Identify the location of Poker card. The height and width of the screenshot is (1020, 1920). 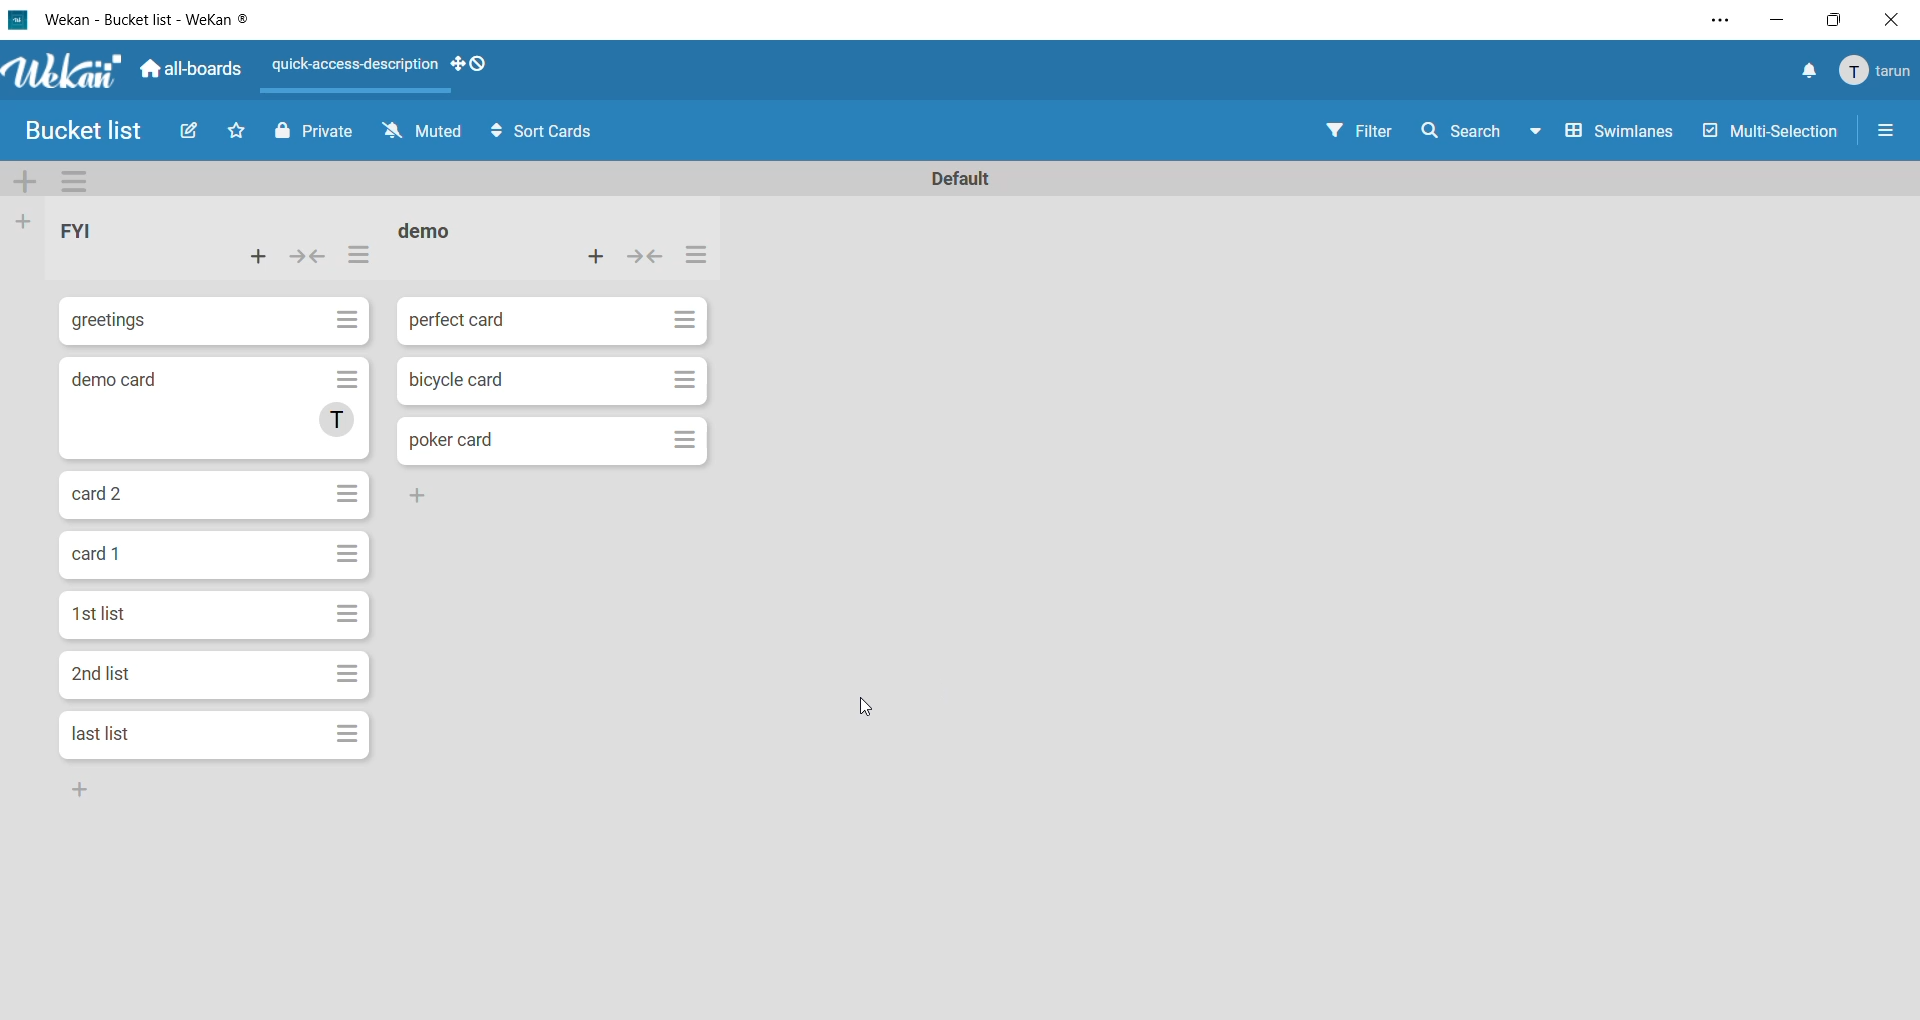
(555, 439).